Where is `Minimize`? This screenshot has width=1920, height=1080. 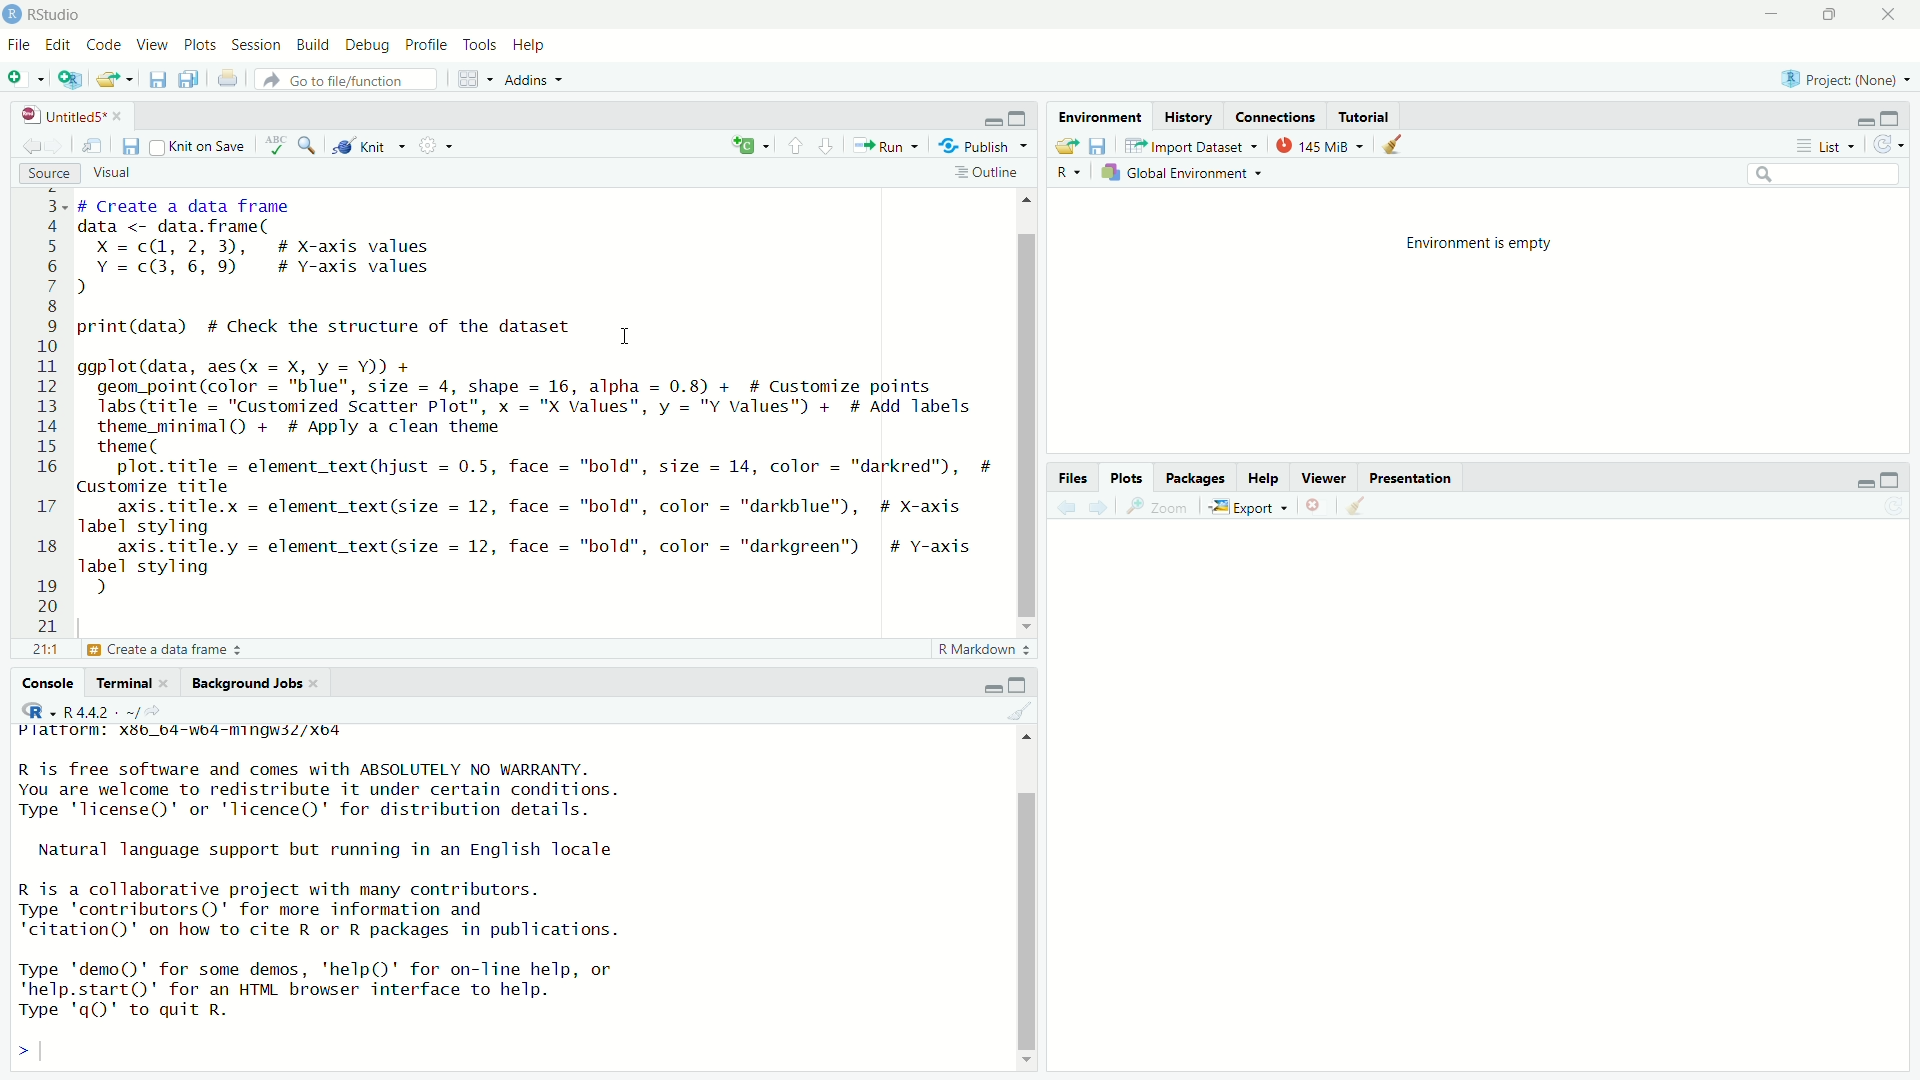 Minimize is located at coordinates (1862, 122).